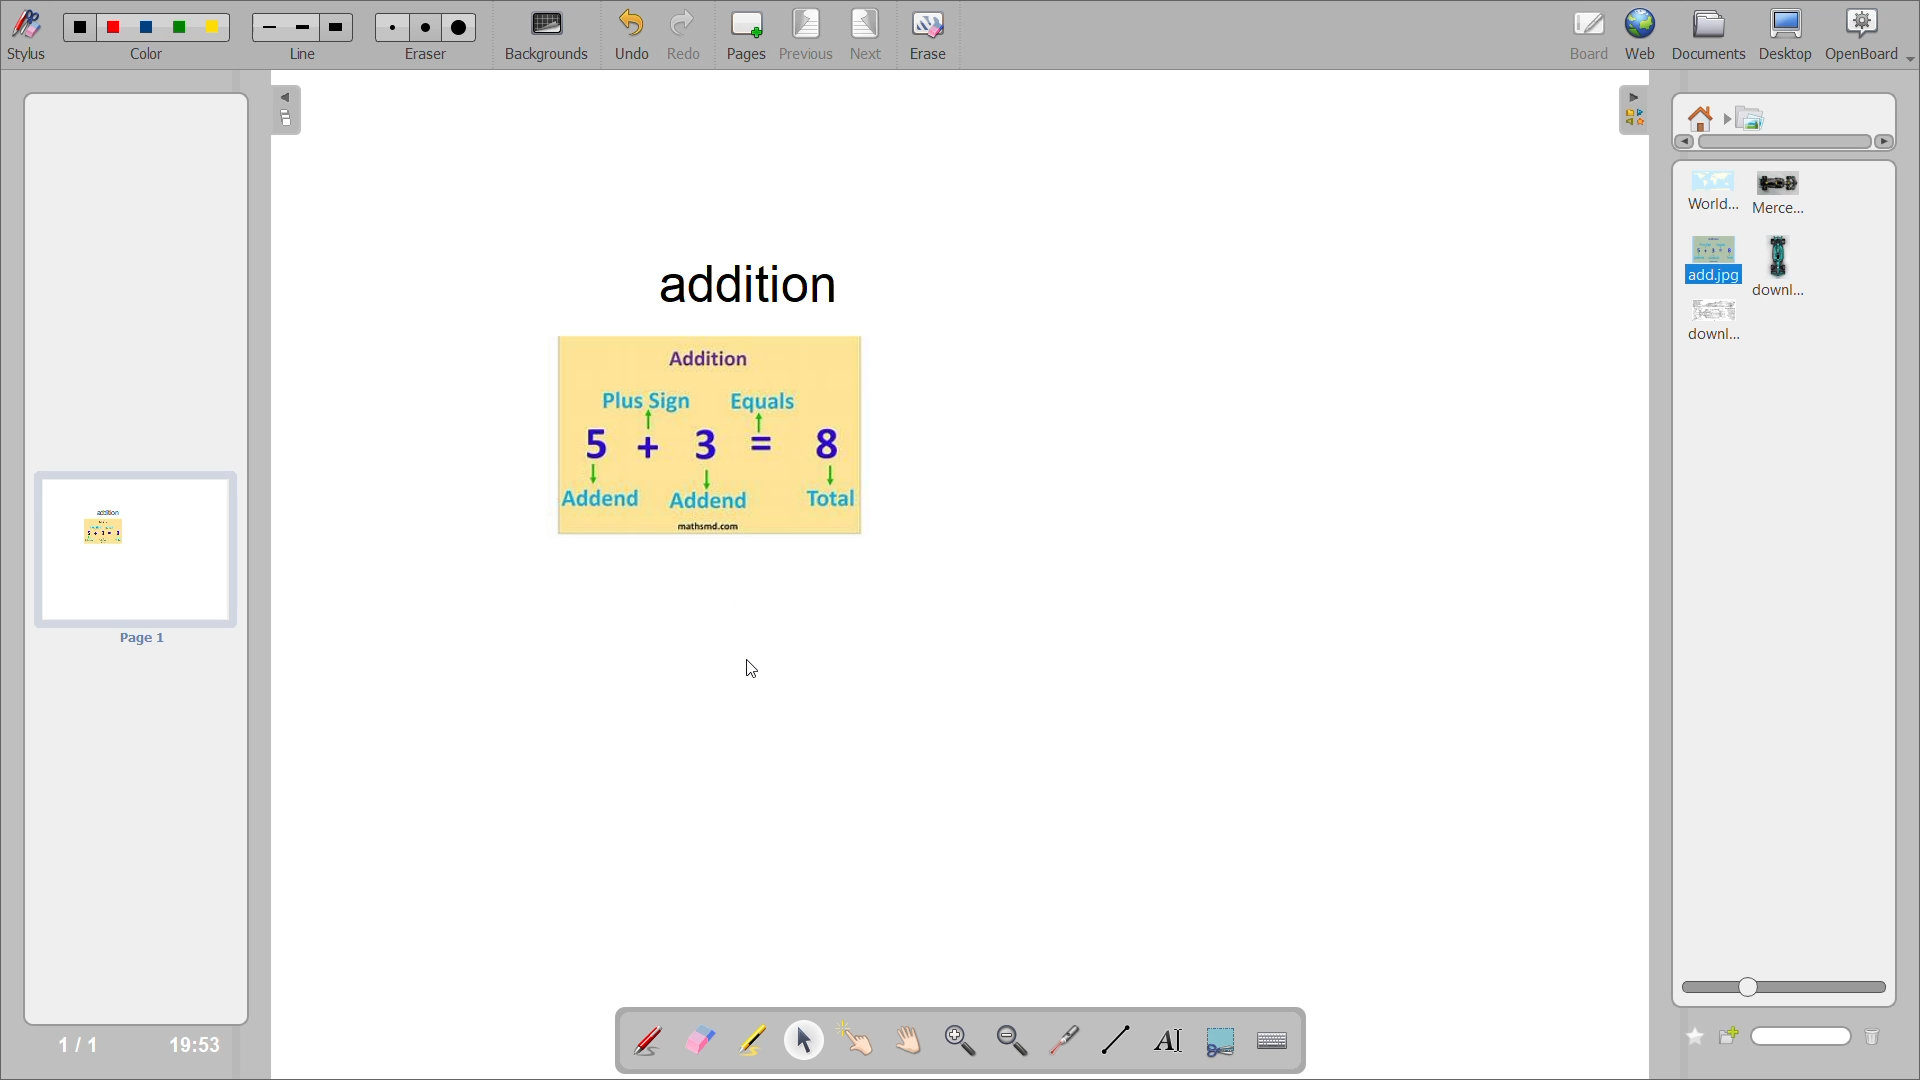 Image resolution: width=1920 pixels, height=1080 pixels. I want to click on page no/total pages, so click(78, 1042).